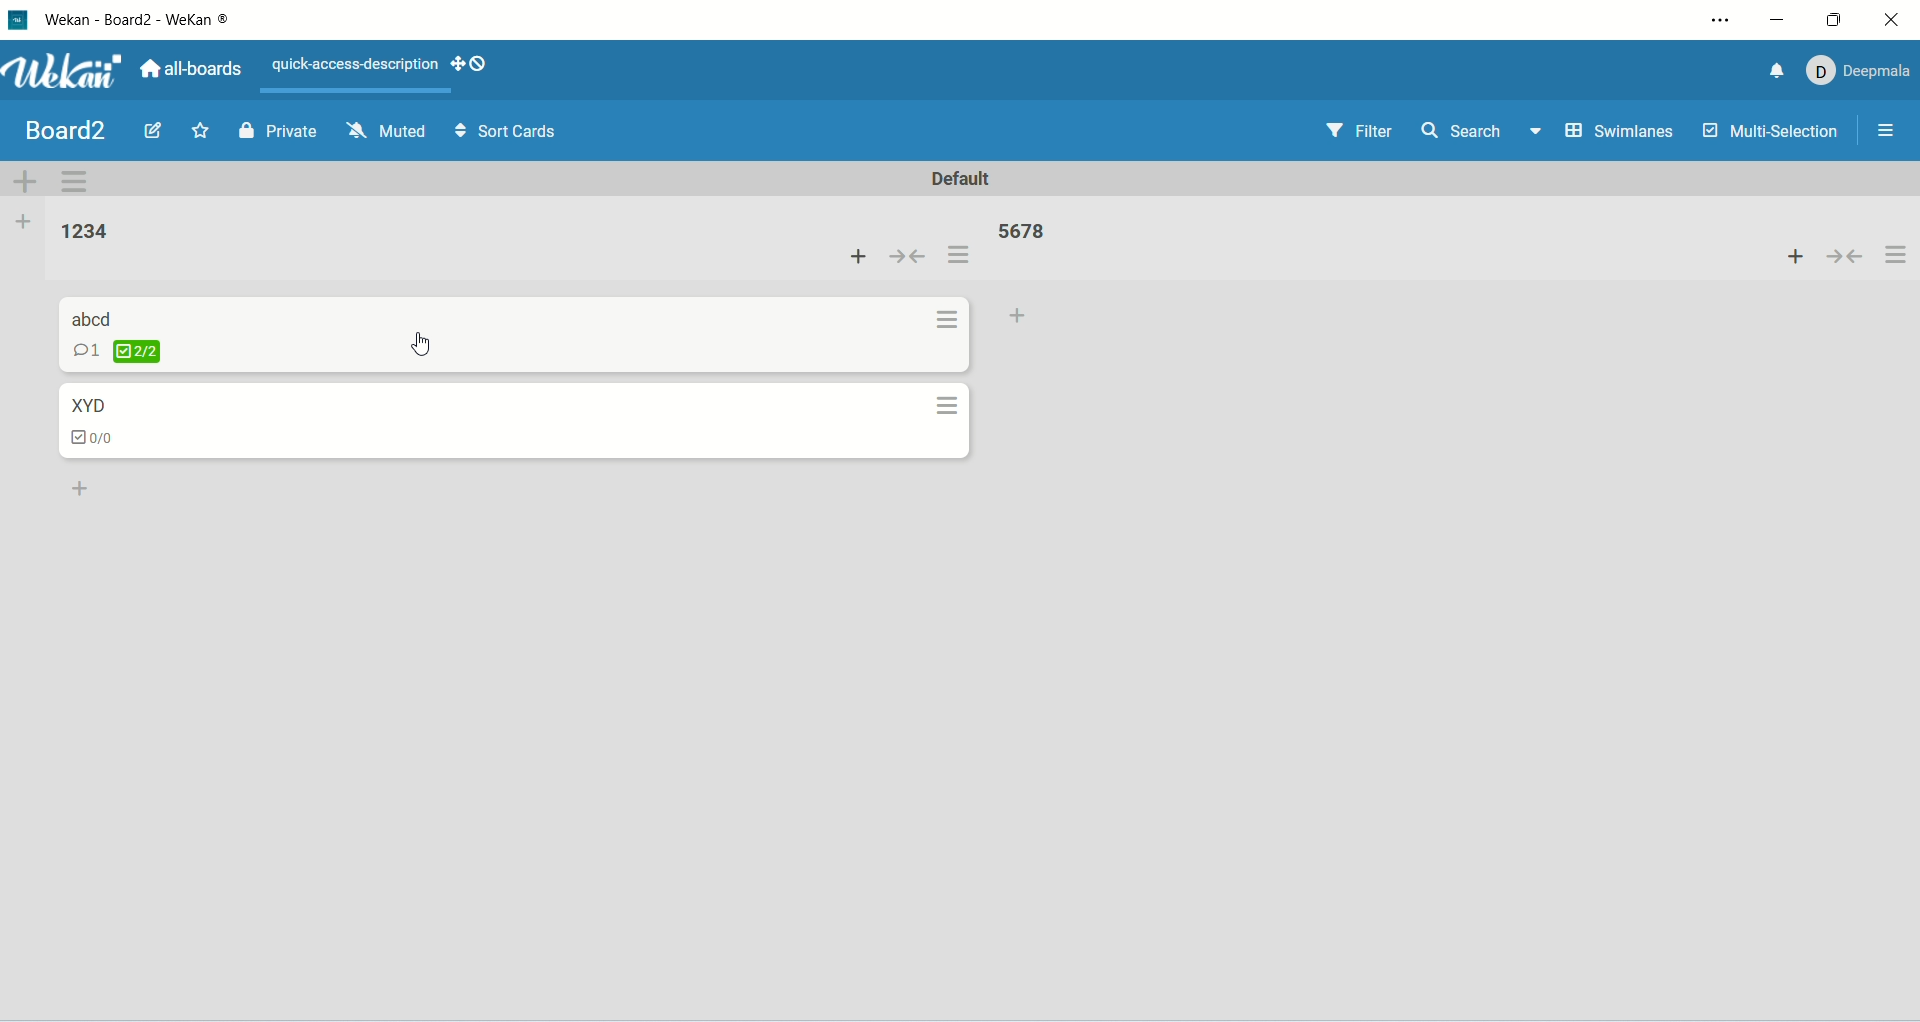 This screenshot has width=1920, height=1022. Describe the element at coordinates (200, 132) in the screenshot. I see `favorite` at that location.